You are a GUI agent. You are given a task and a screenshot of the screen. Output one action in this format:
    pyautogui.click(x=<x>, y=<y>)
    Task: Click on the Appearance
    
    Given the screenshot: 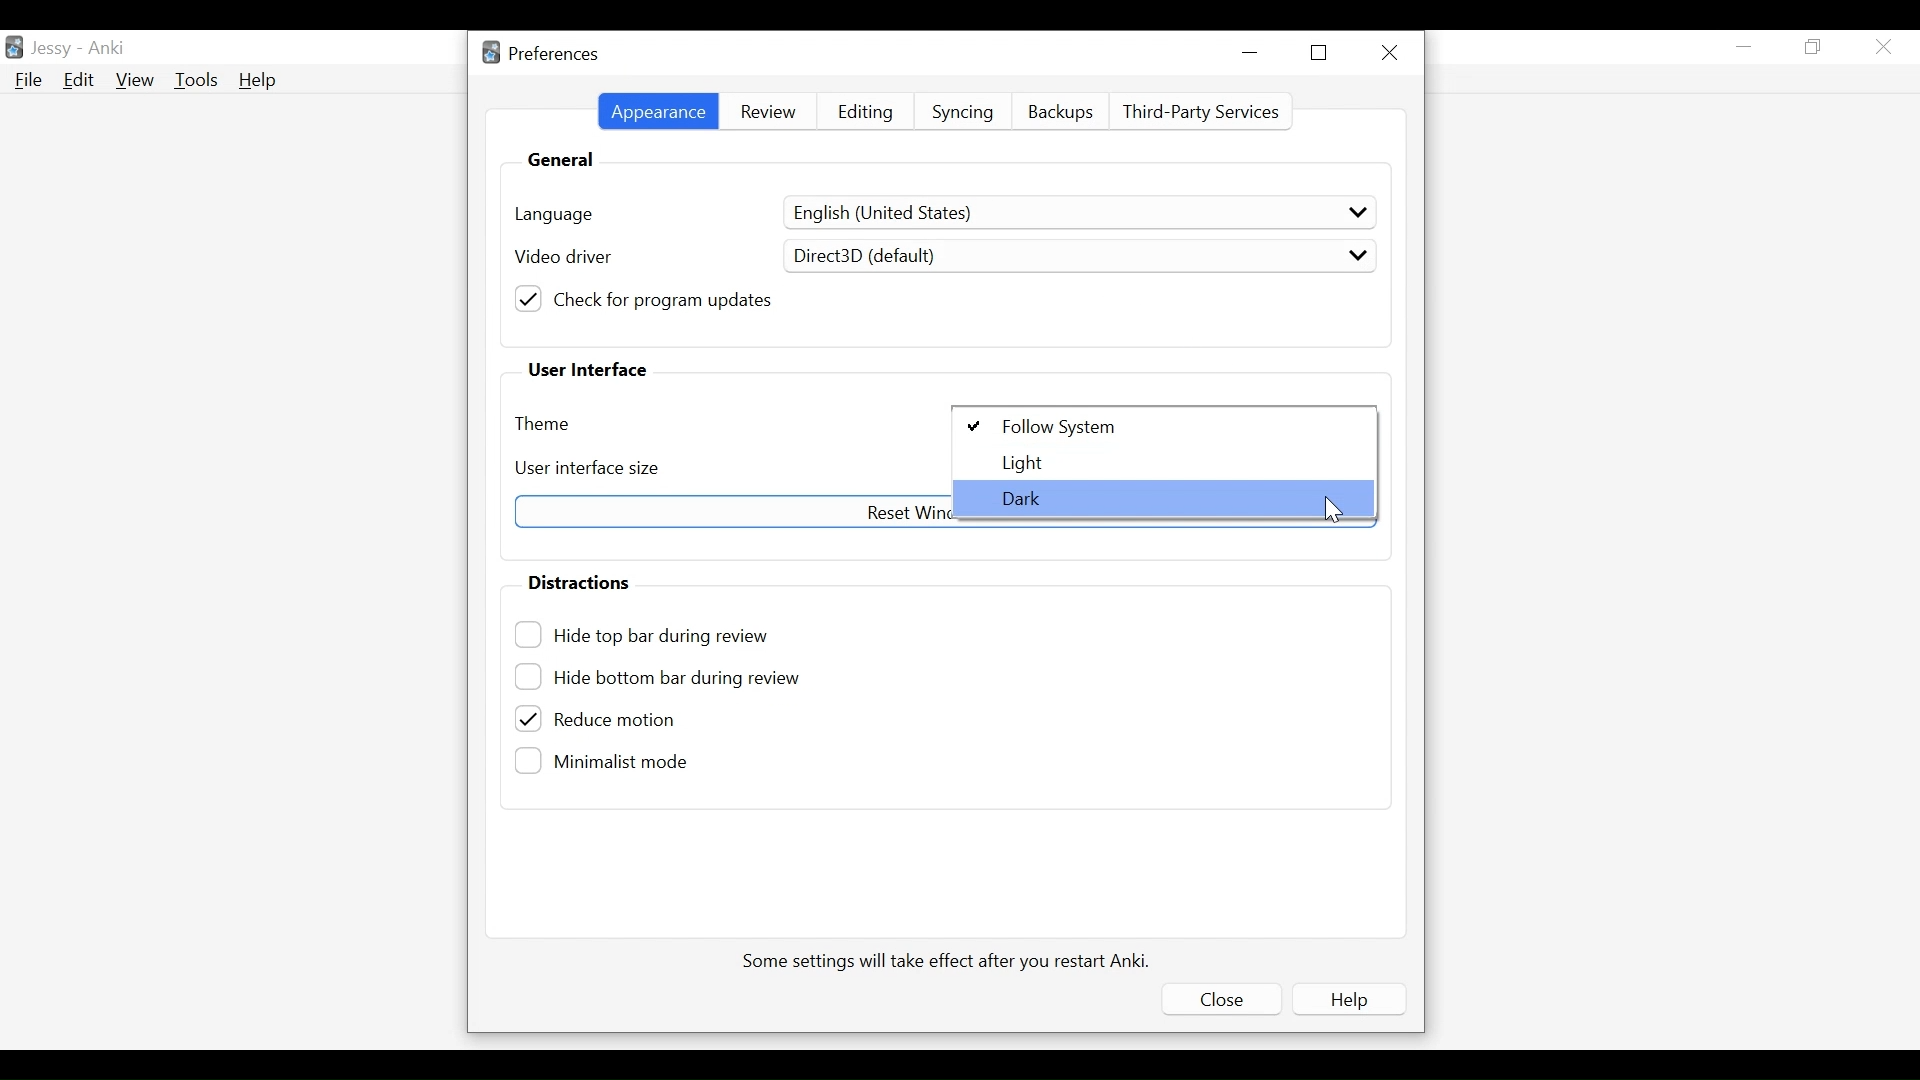 What is the action you would take?
    pyautogui.click(x=655, y=111)
    